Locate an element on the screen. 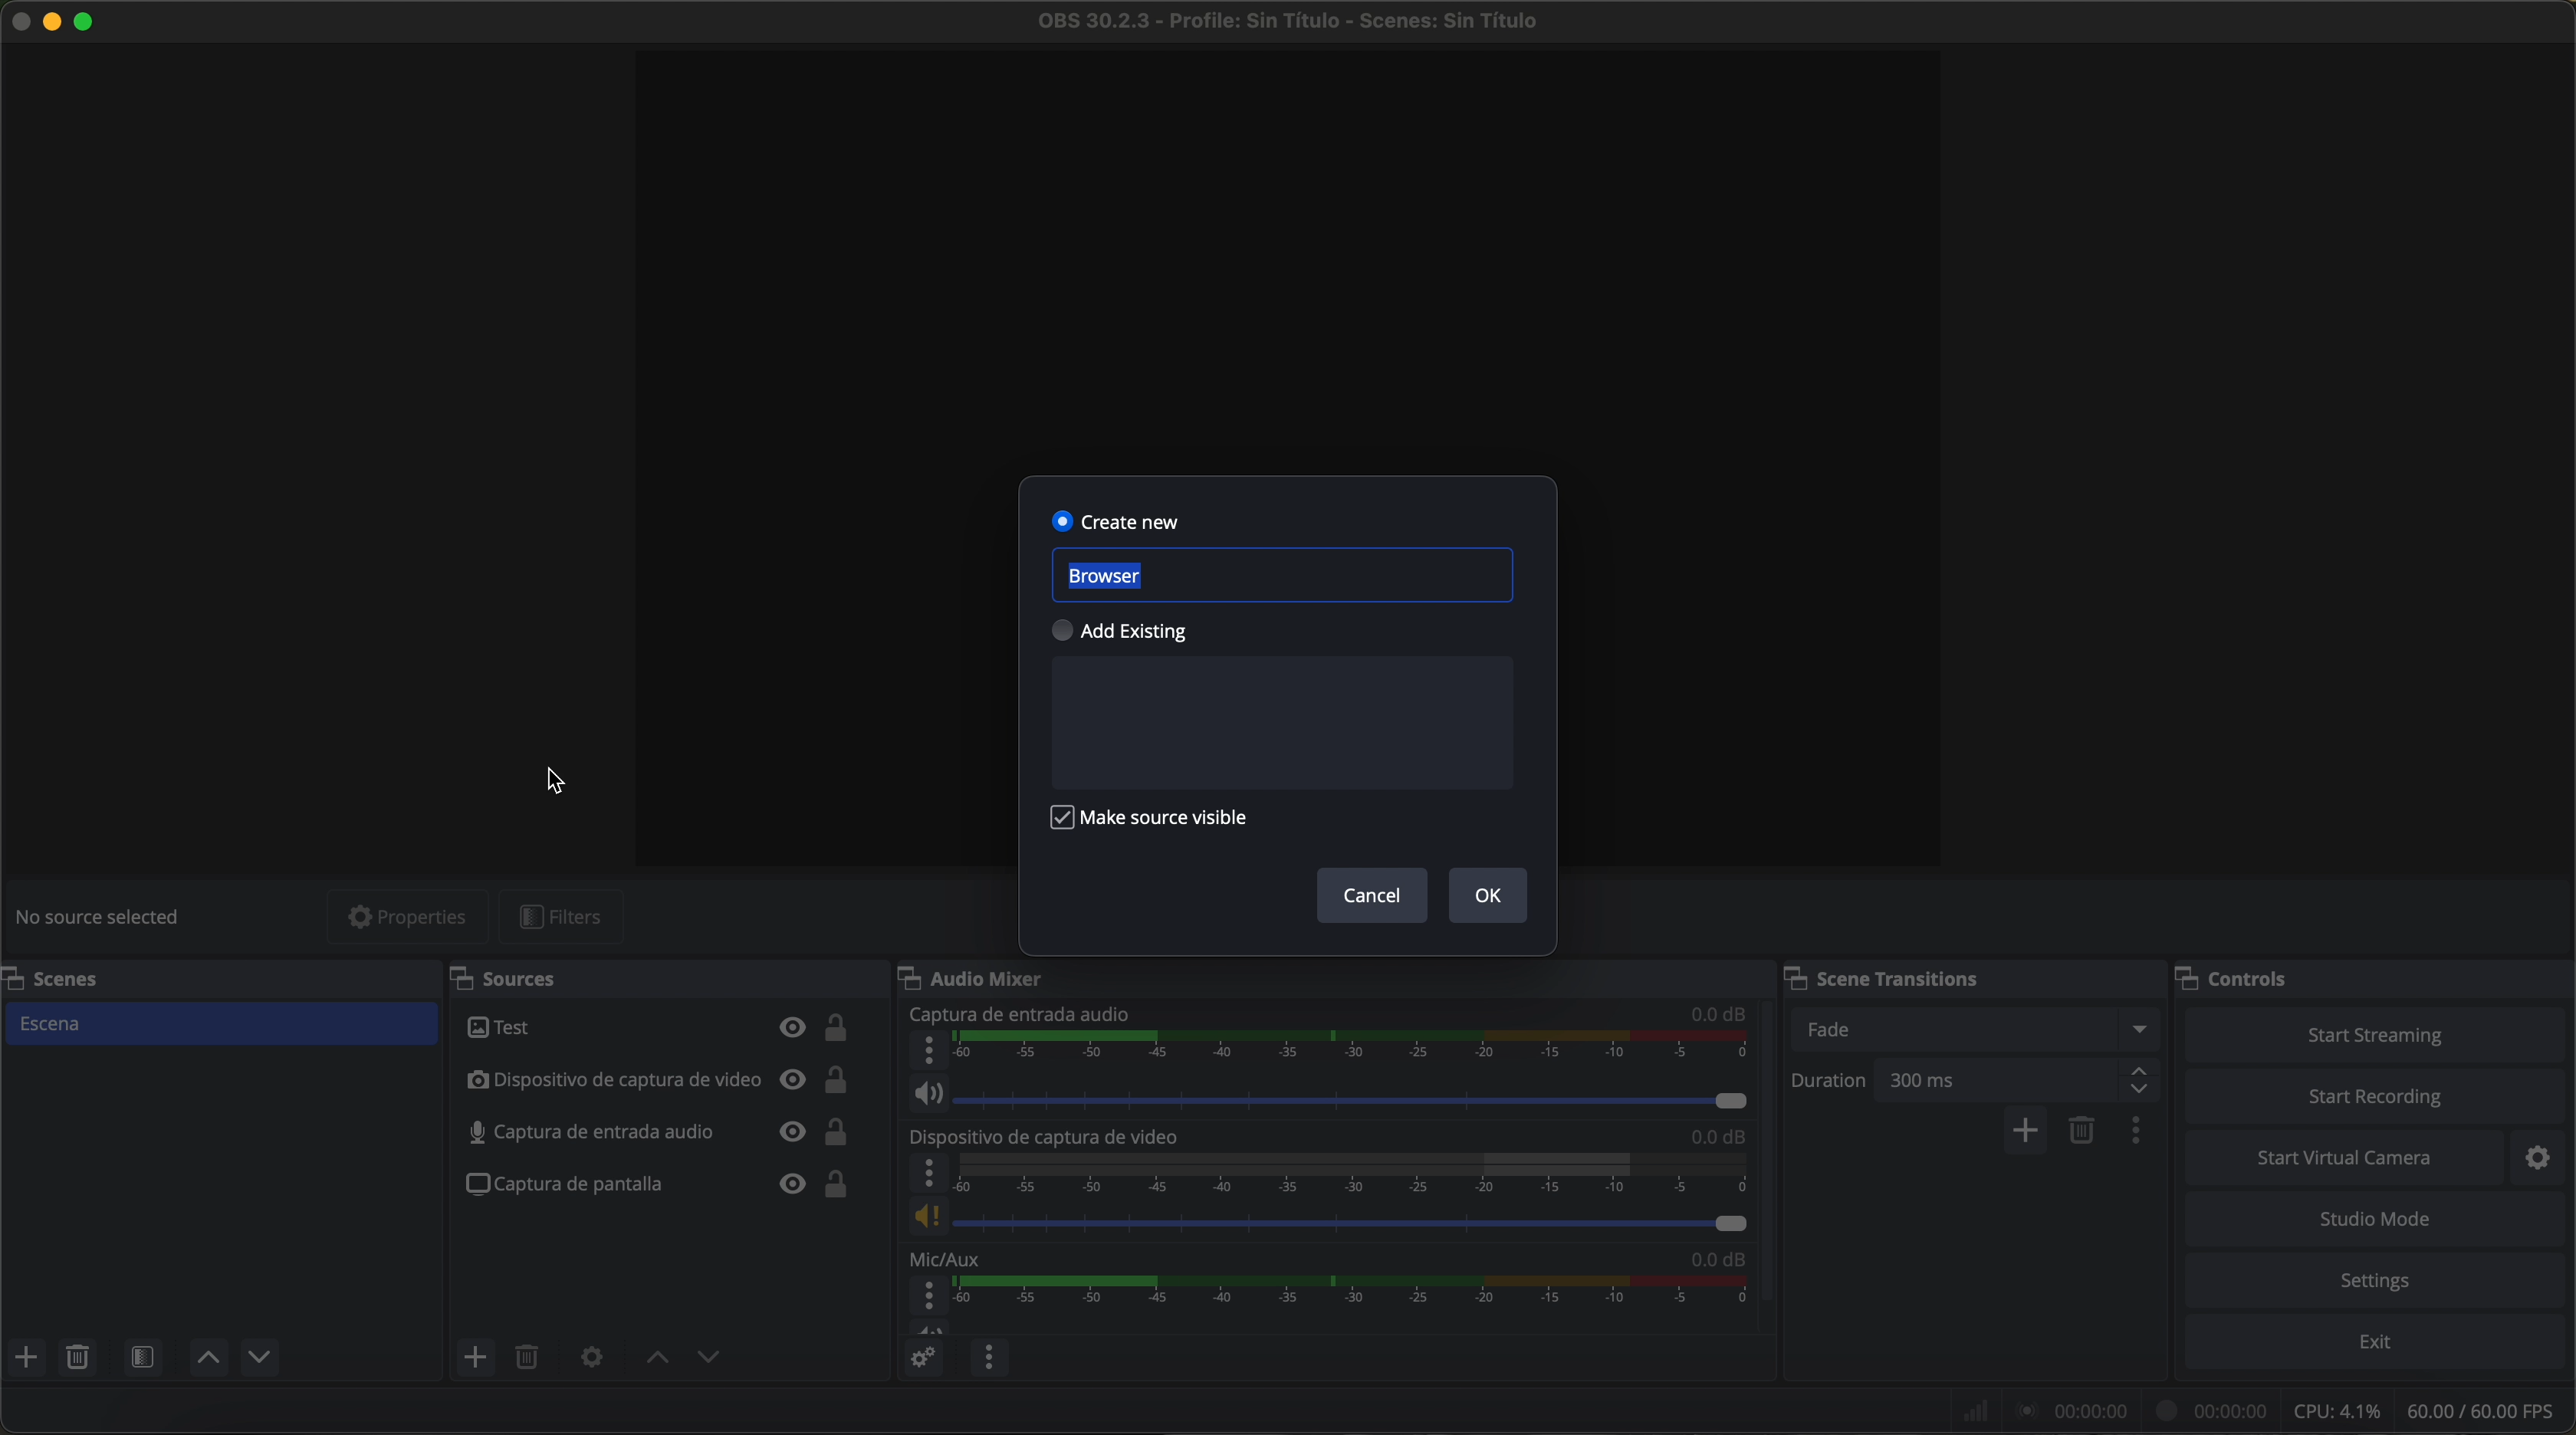  move sources down is located at coordinates (710, 1361).